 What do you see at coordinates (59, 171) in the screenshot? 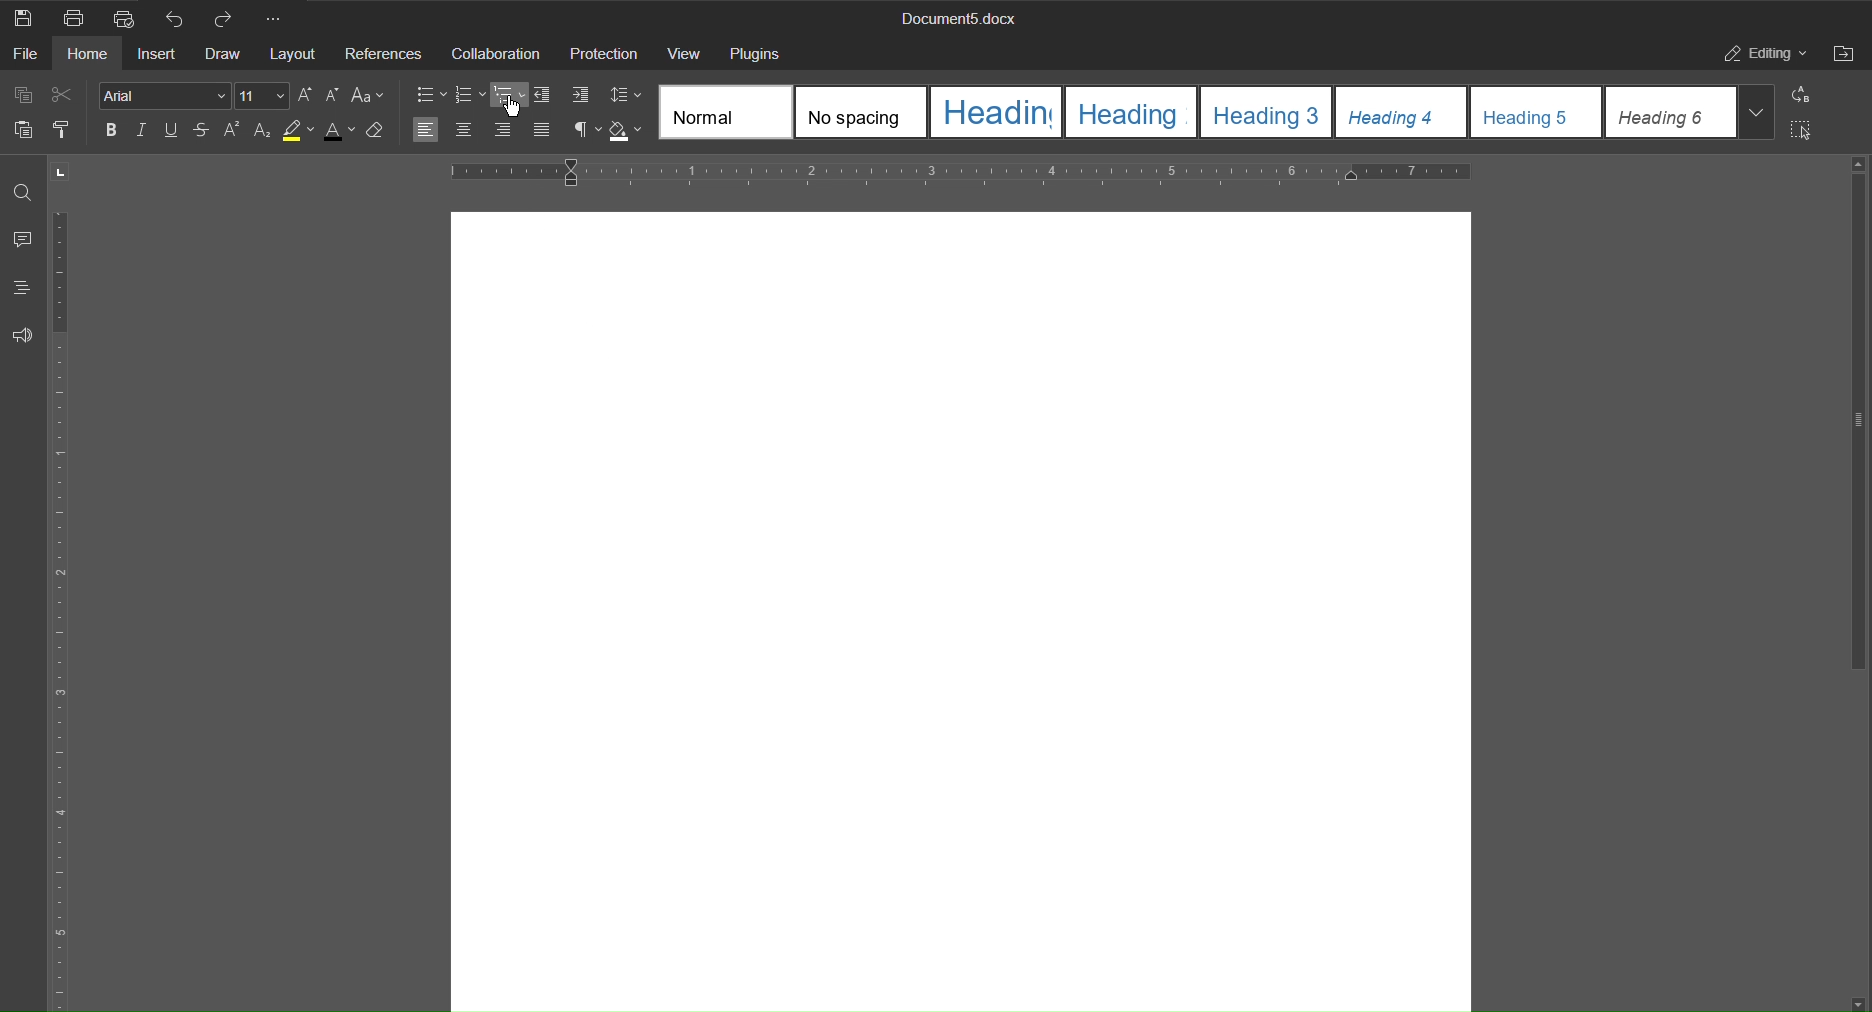
I see `page orientation` at bounding box center [59, 171].